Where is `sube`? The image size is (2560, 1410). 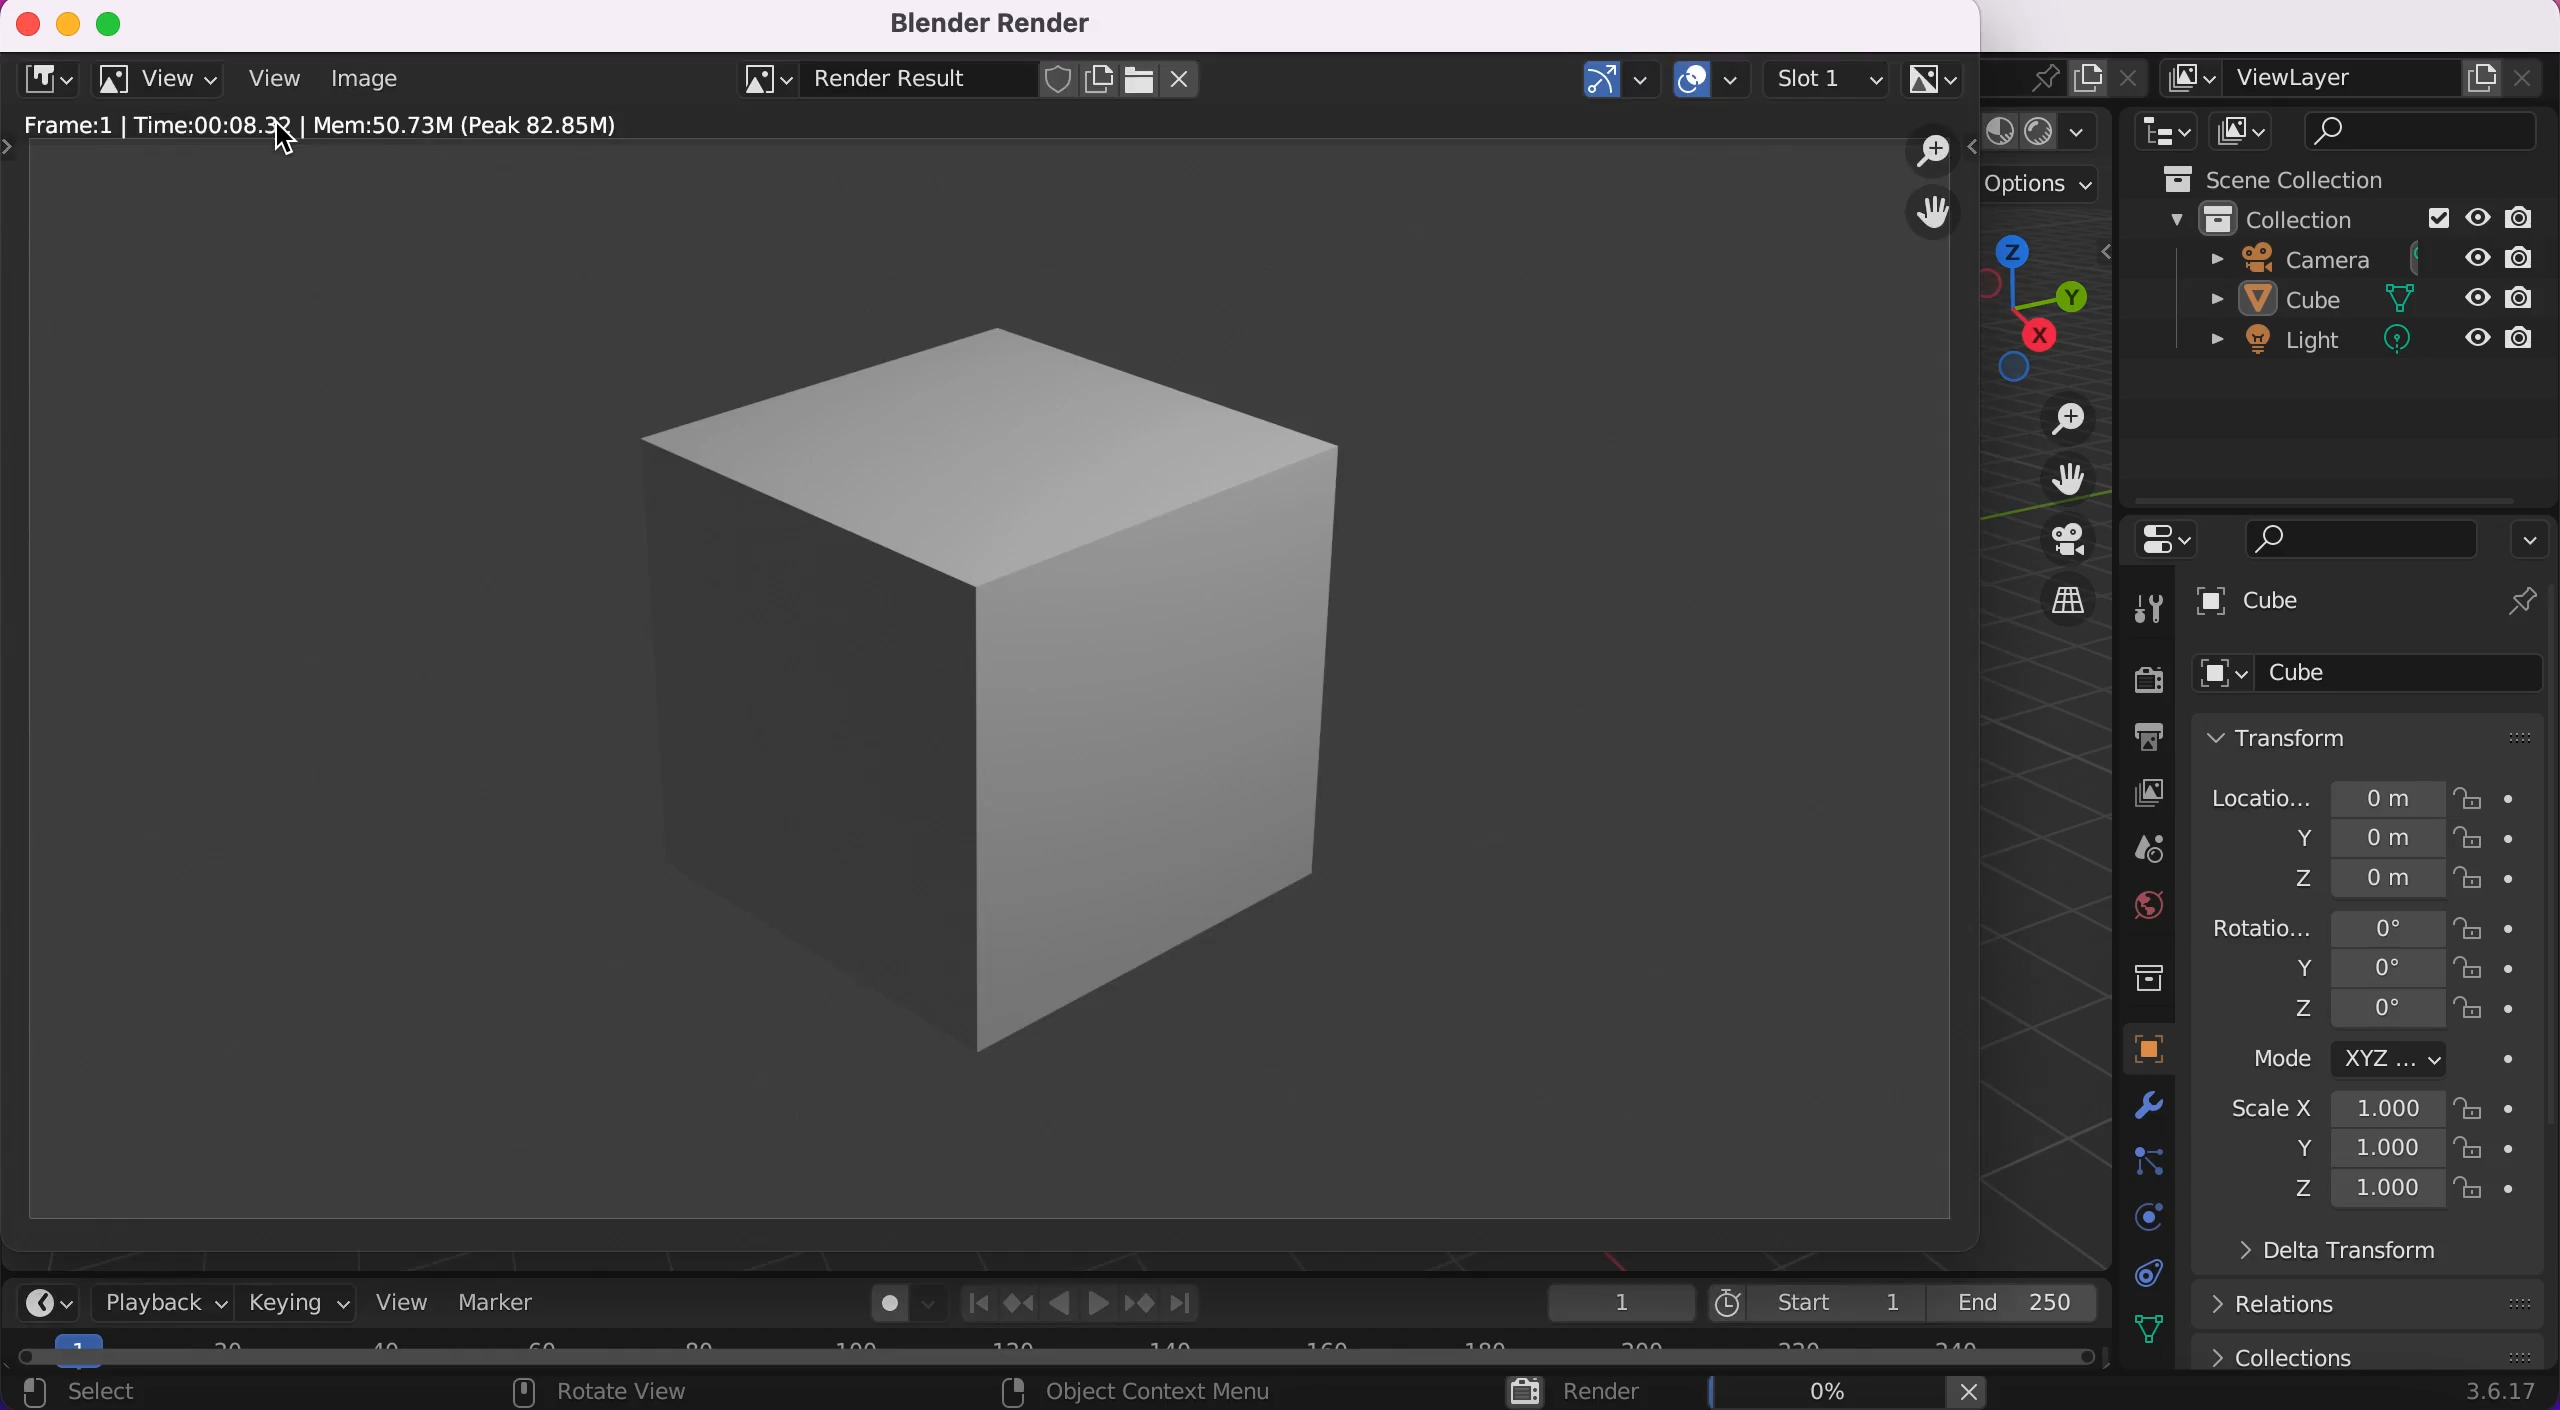 sube is located at coordinates (2290, 300).